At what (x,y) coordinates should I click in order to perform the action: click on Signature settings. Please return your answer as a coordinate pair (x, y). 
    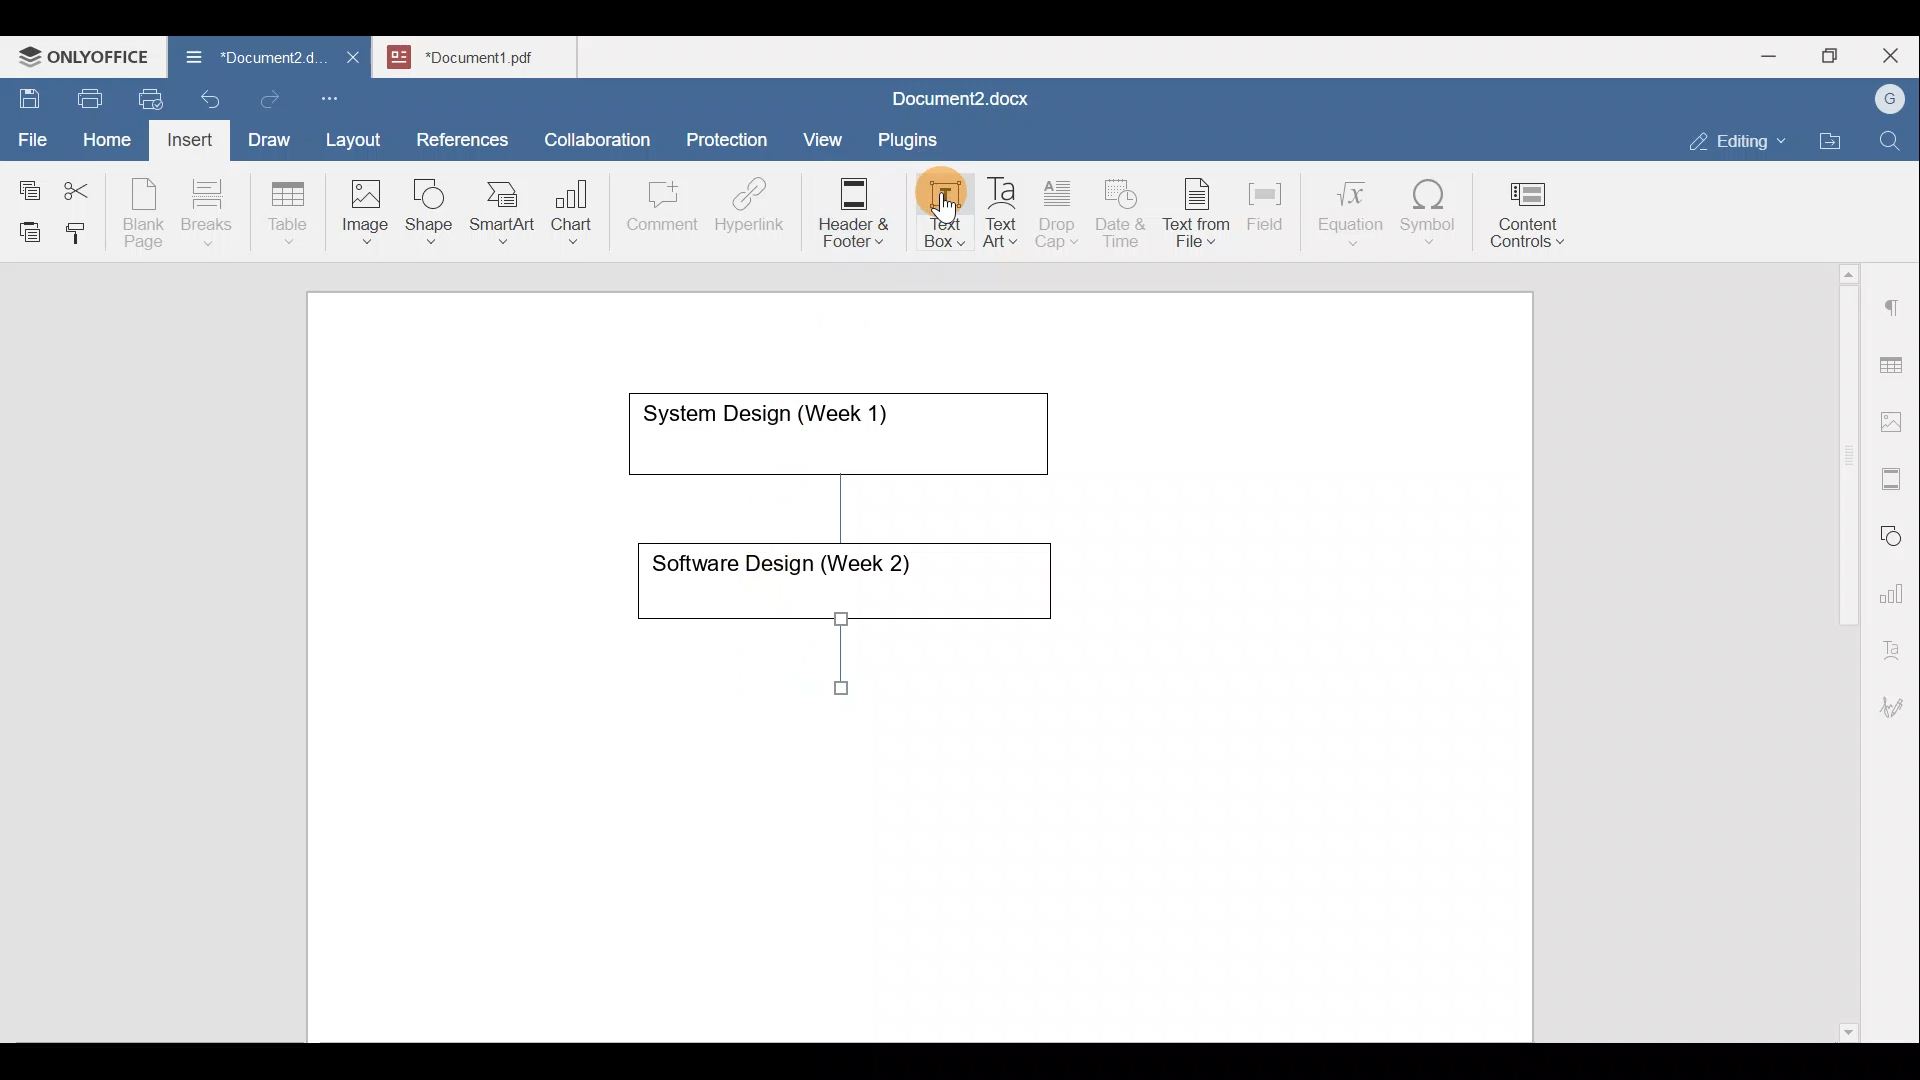
    Looking at the image, I should click on (1897, 700).